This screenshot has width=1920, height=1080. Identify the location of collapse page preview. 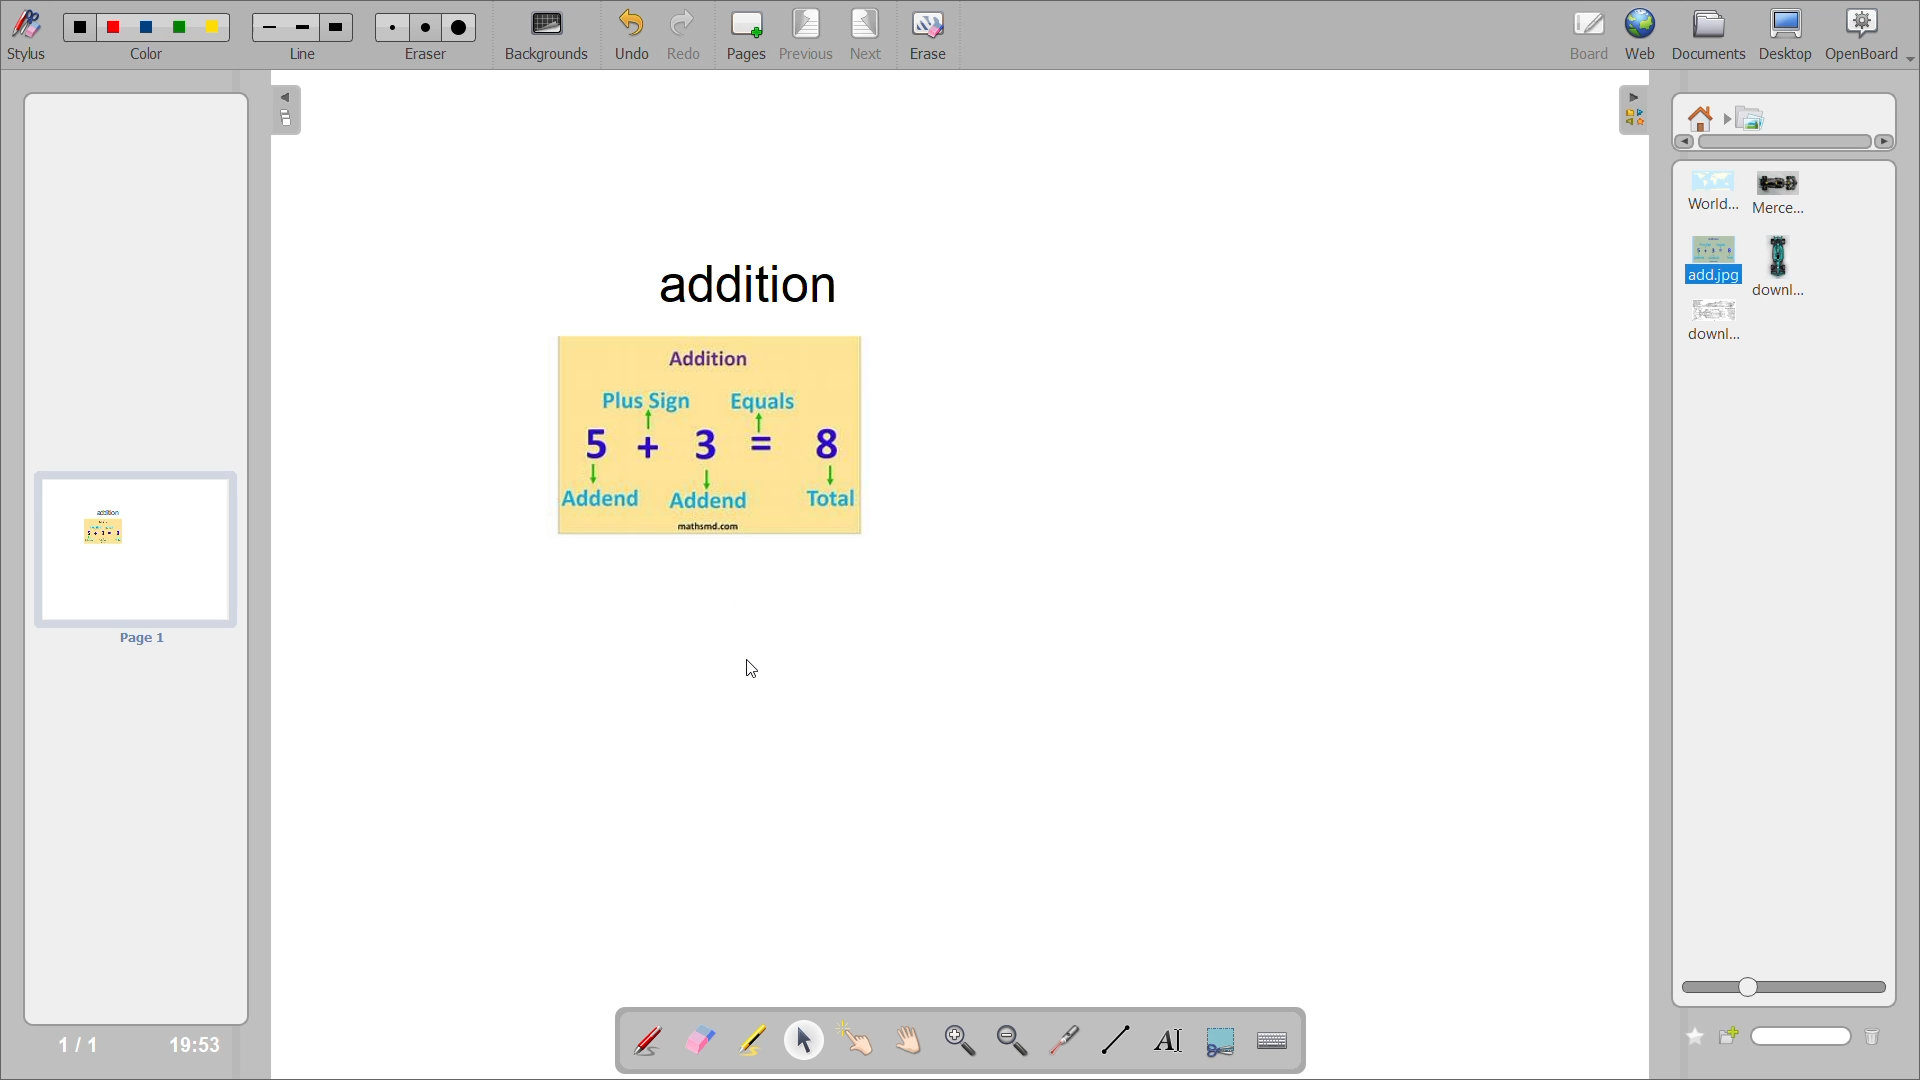
(288, 110).